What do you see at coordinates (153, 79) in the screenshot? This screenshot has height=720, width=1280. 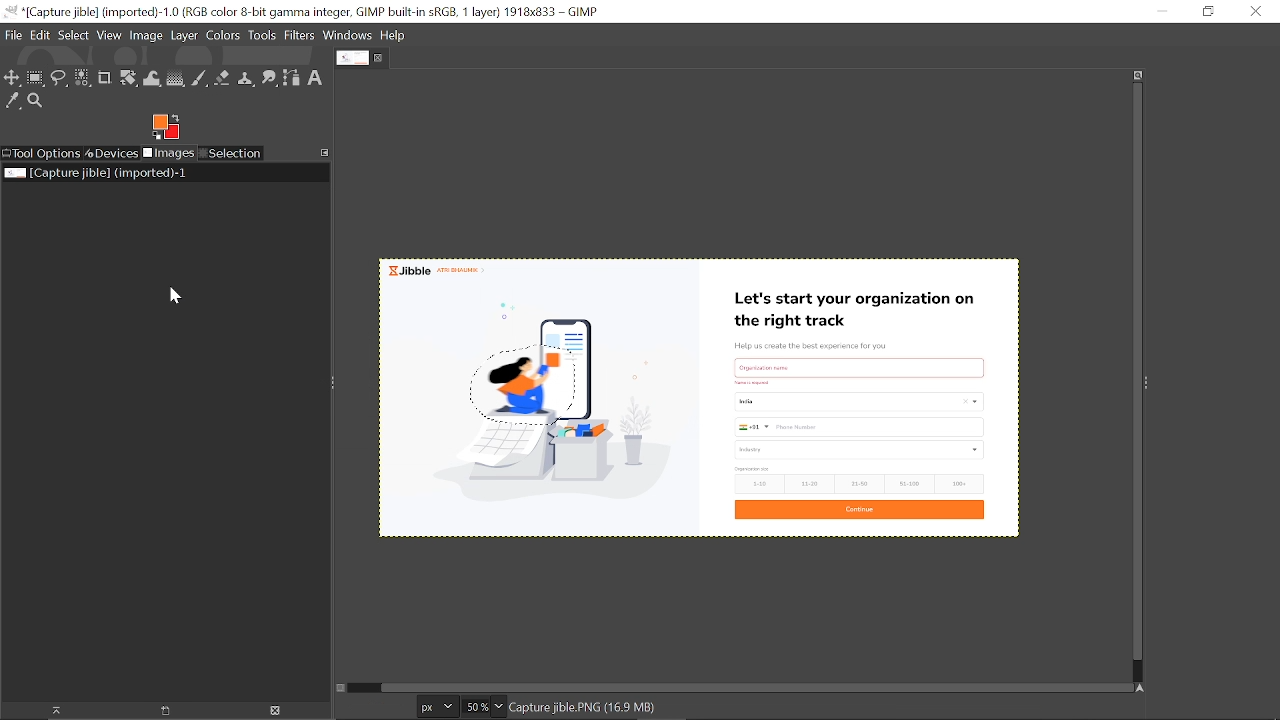 I see `Wrap text tool` at bounding box center [153, 79].